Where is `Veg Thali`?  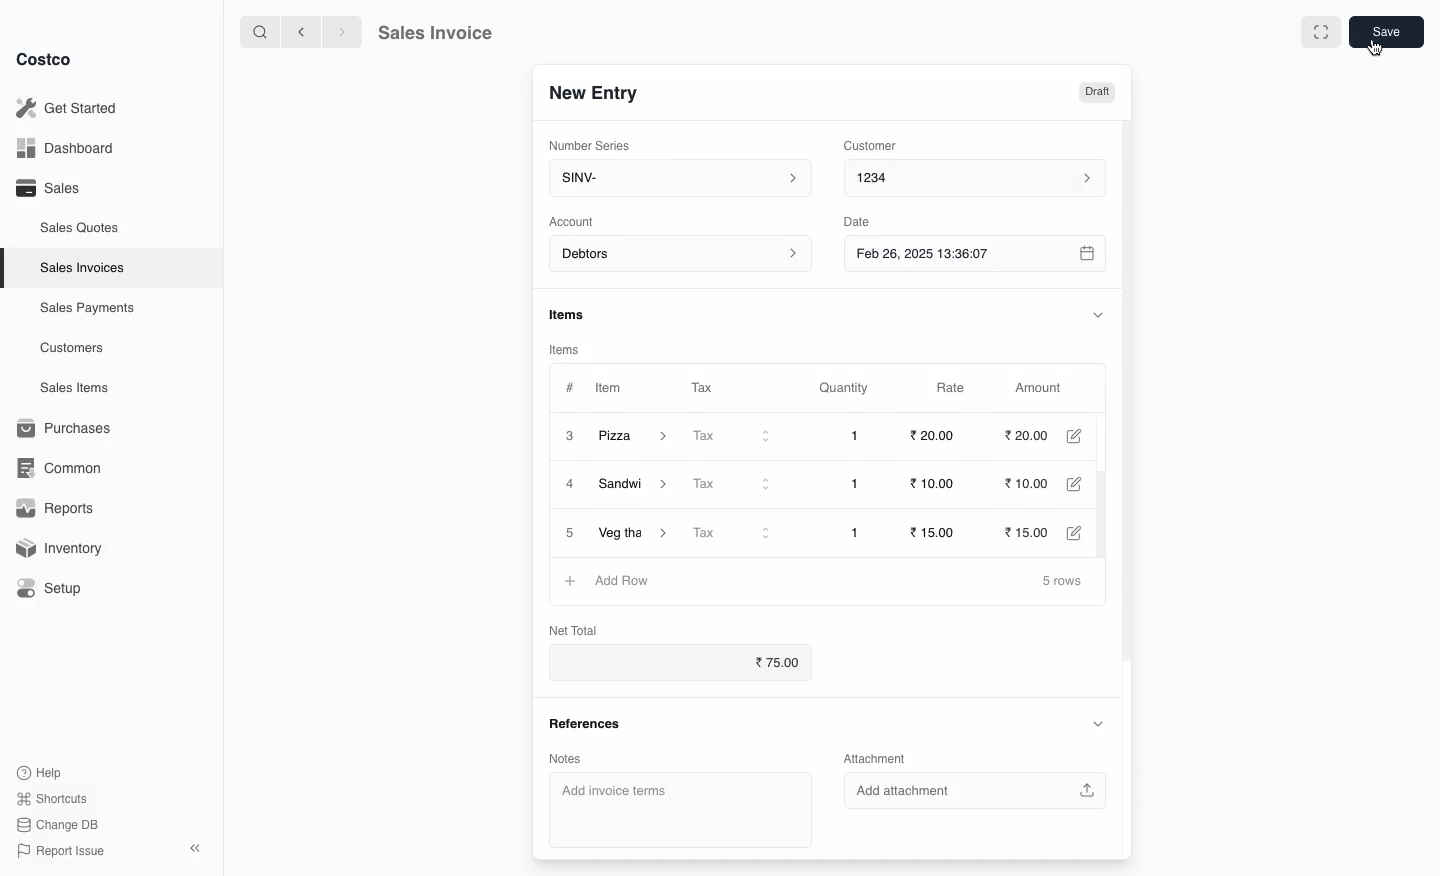
Veg Thali is located at coordinates (635, 532).